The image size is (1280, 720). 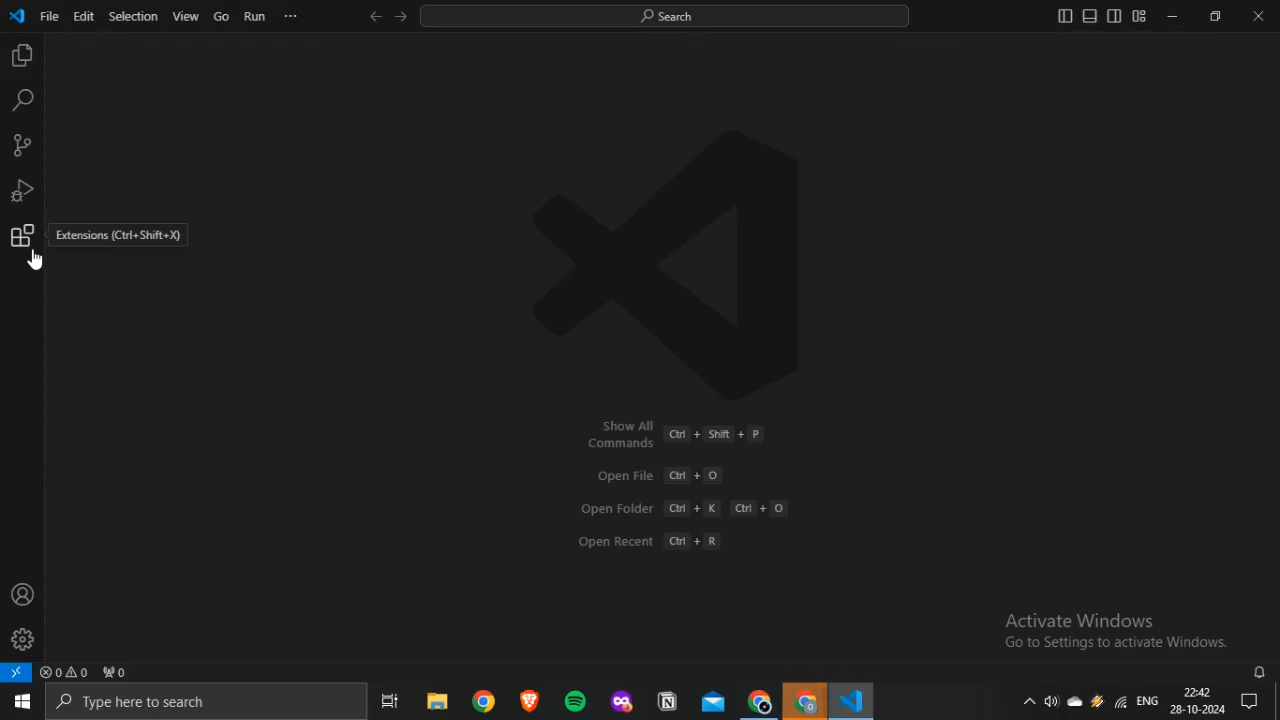 I want to click on source control, so click(x=21, y=145).